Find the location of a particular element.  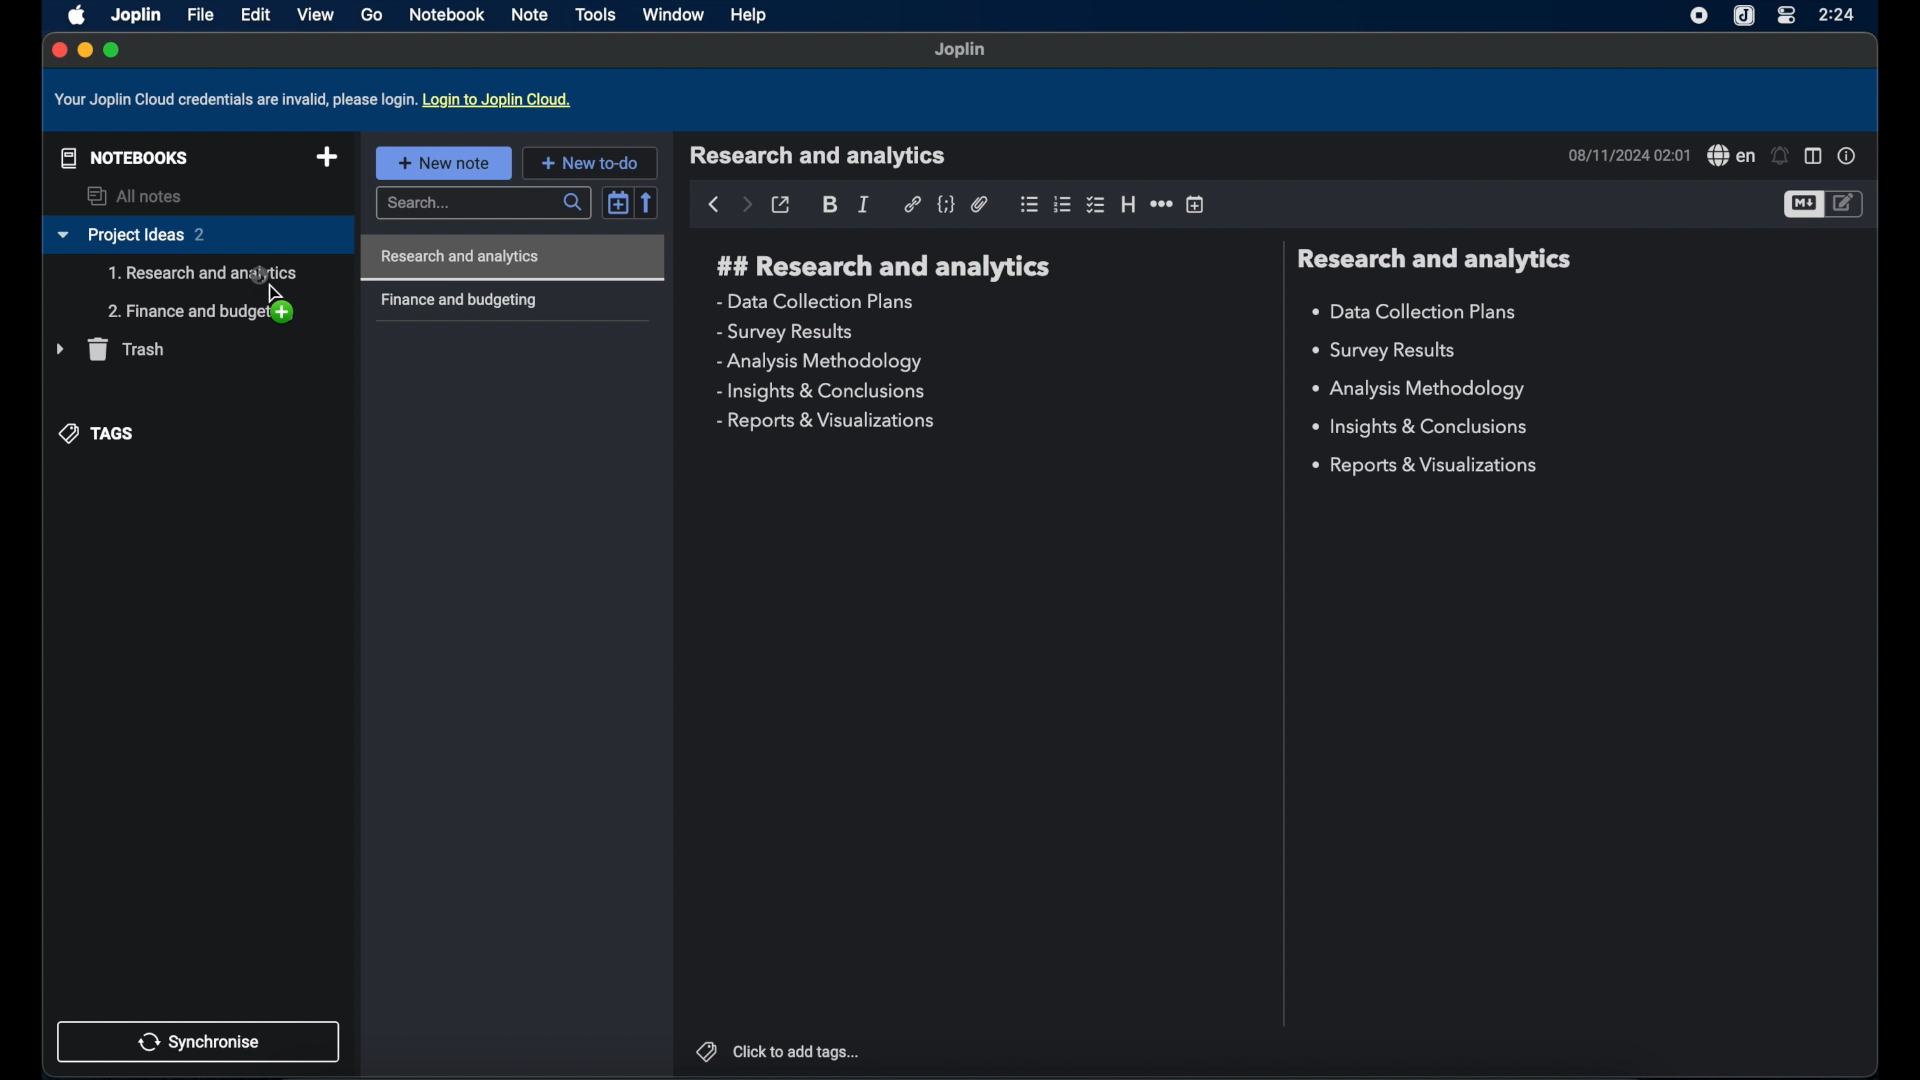

new note is located at coordinates (443, 162).